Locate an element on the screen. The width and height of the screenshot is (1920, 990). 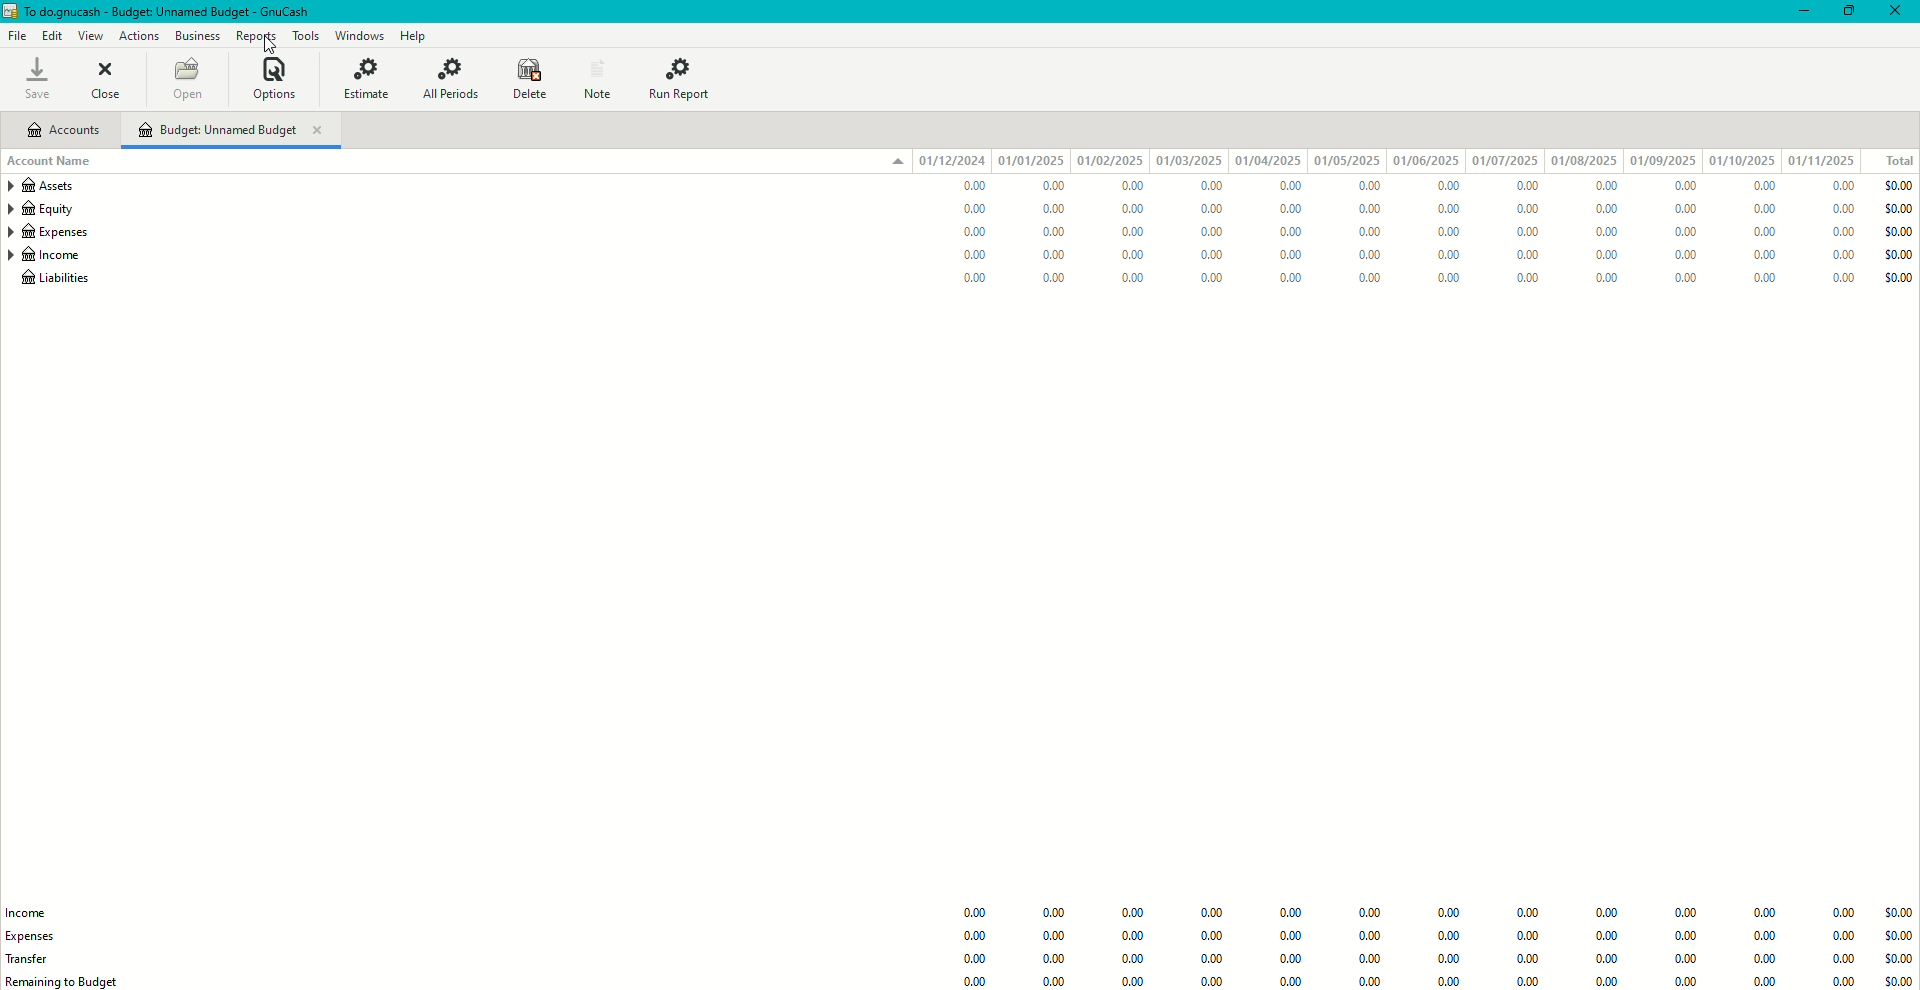
0.00 is located at coordinates (1765, 231).